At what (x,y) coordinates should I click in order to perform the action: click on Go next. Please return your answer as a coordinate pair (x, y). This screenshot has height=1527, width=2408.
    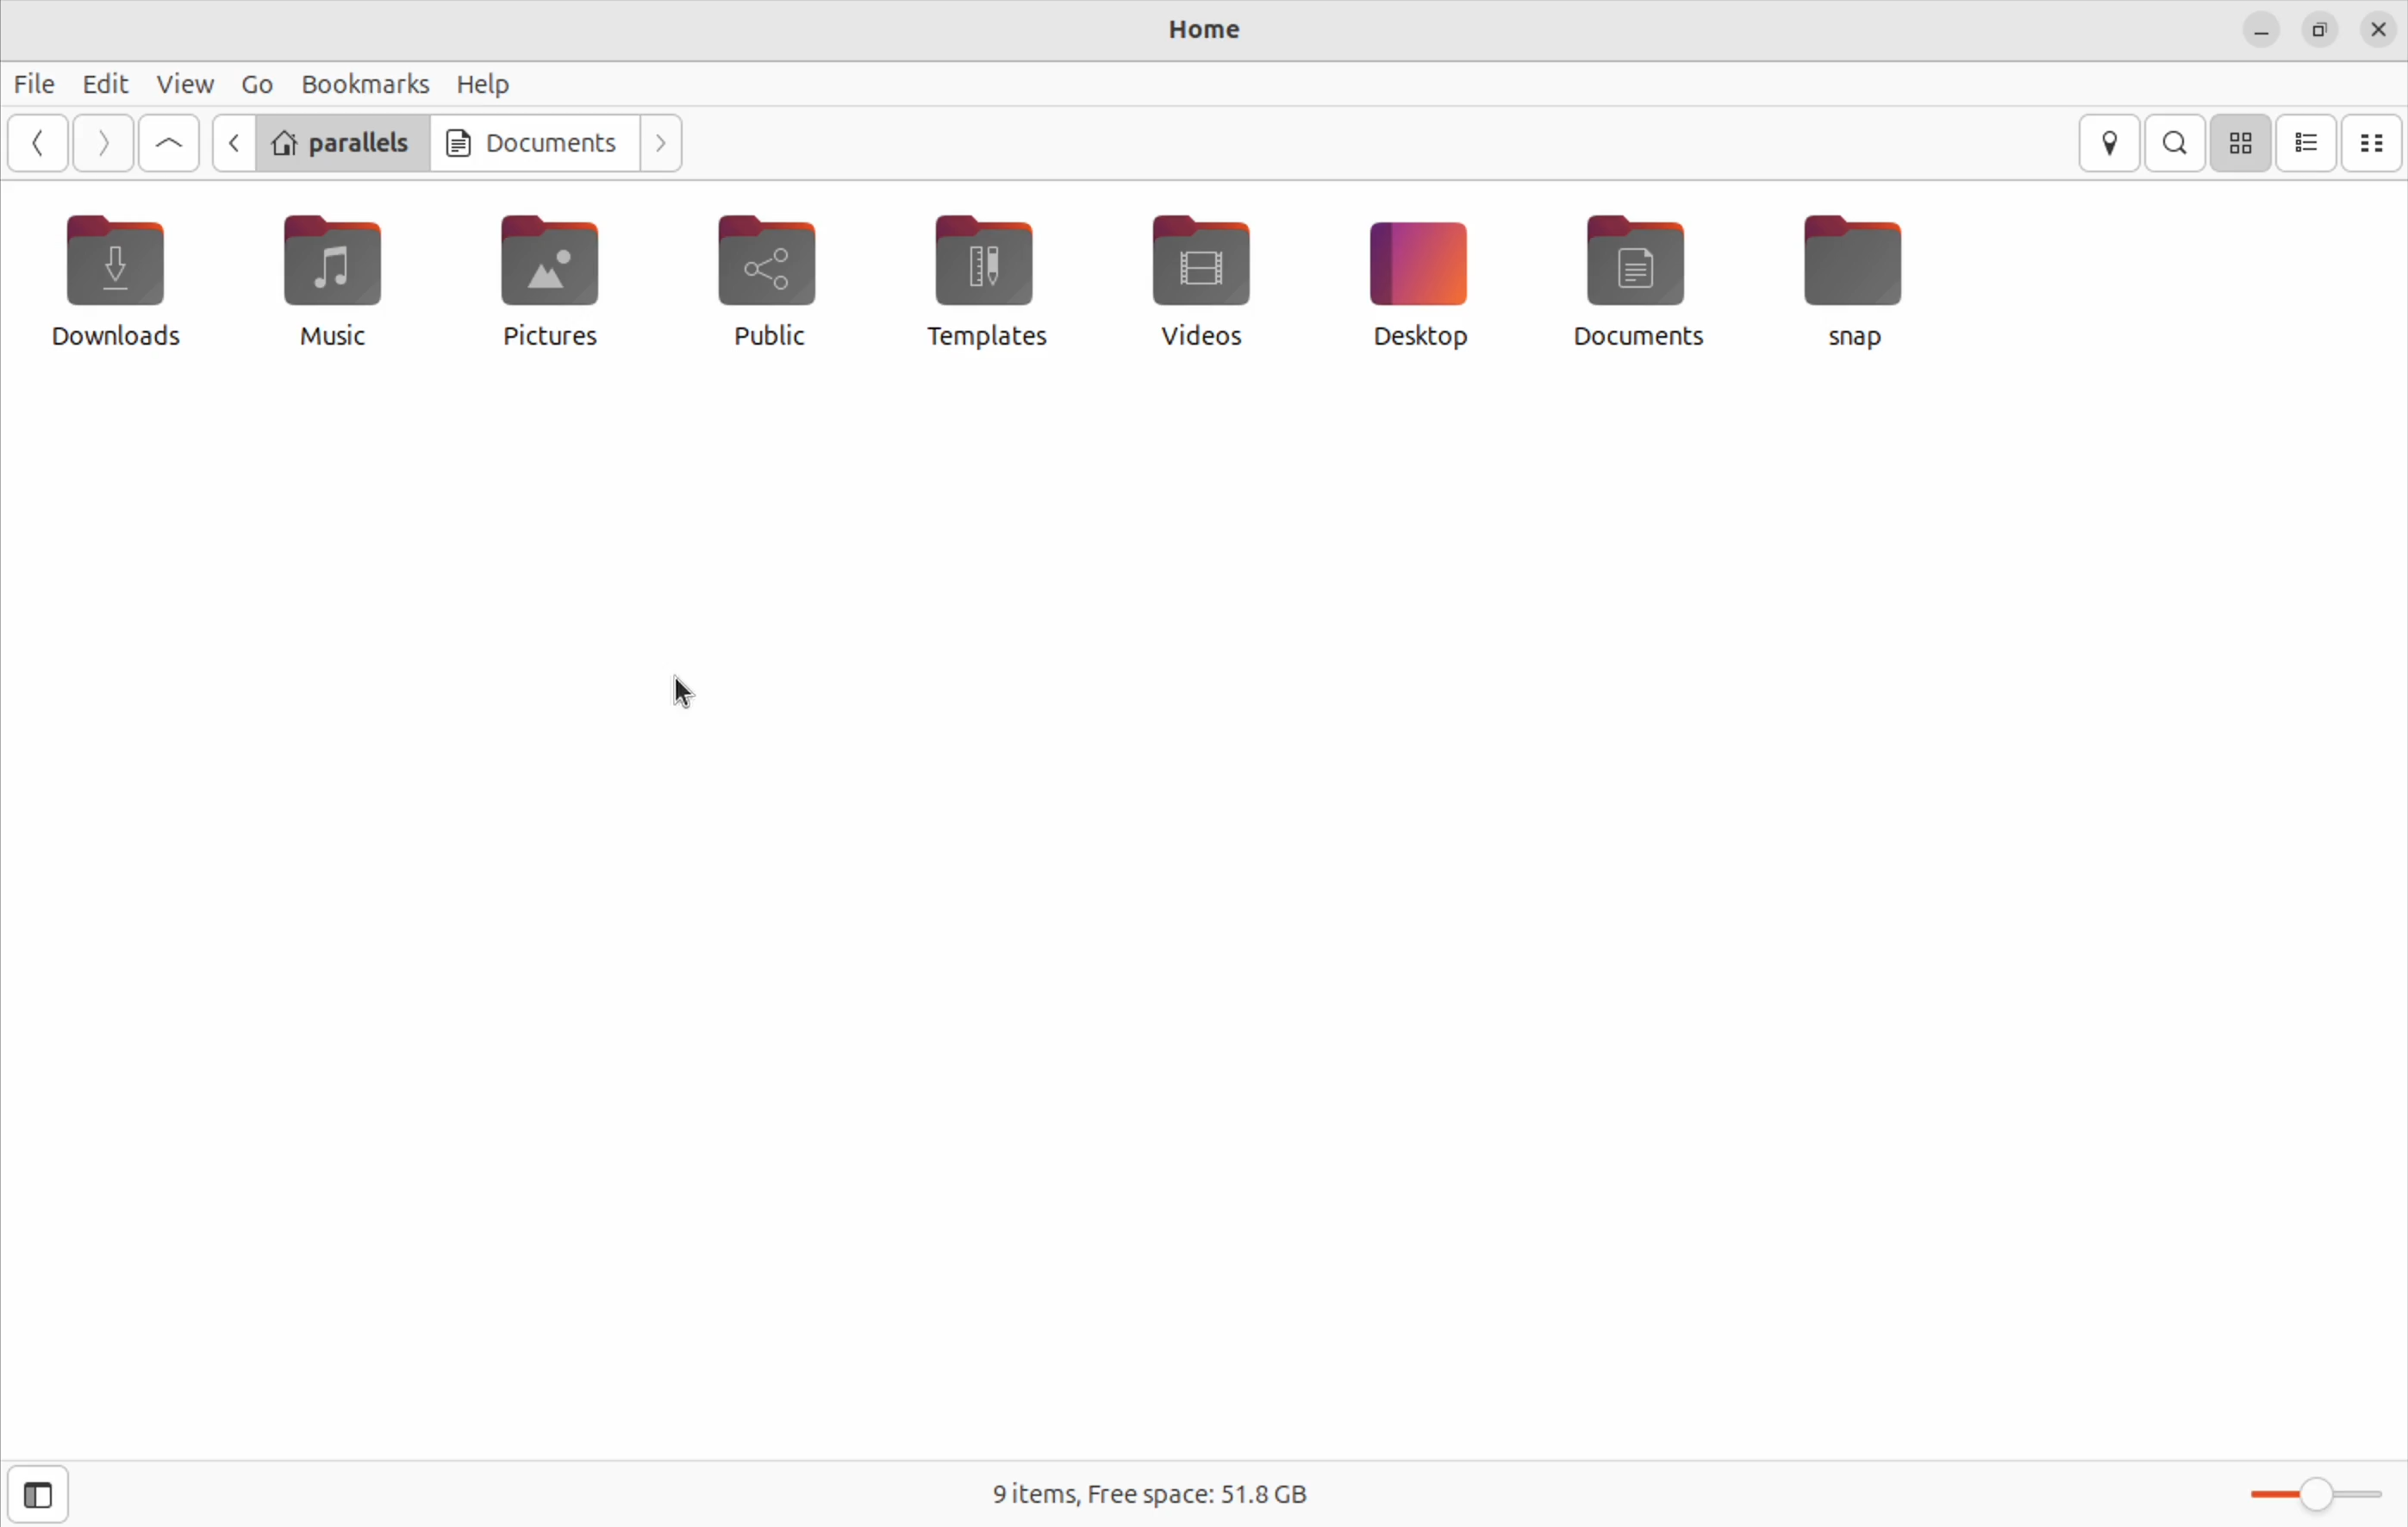
    Looking at the image, I should click on (103, 144).